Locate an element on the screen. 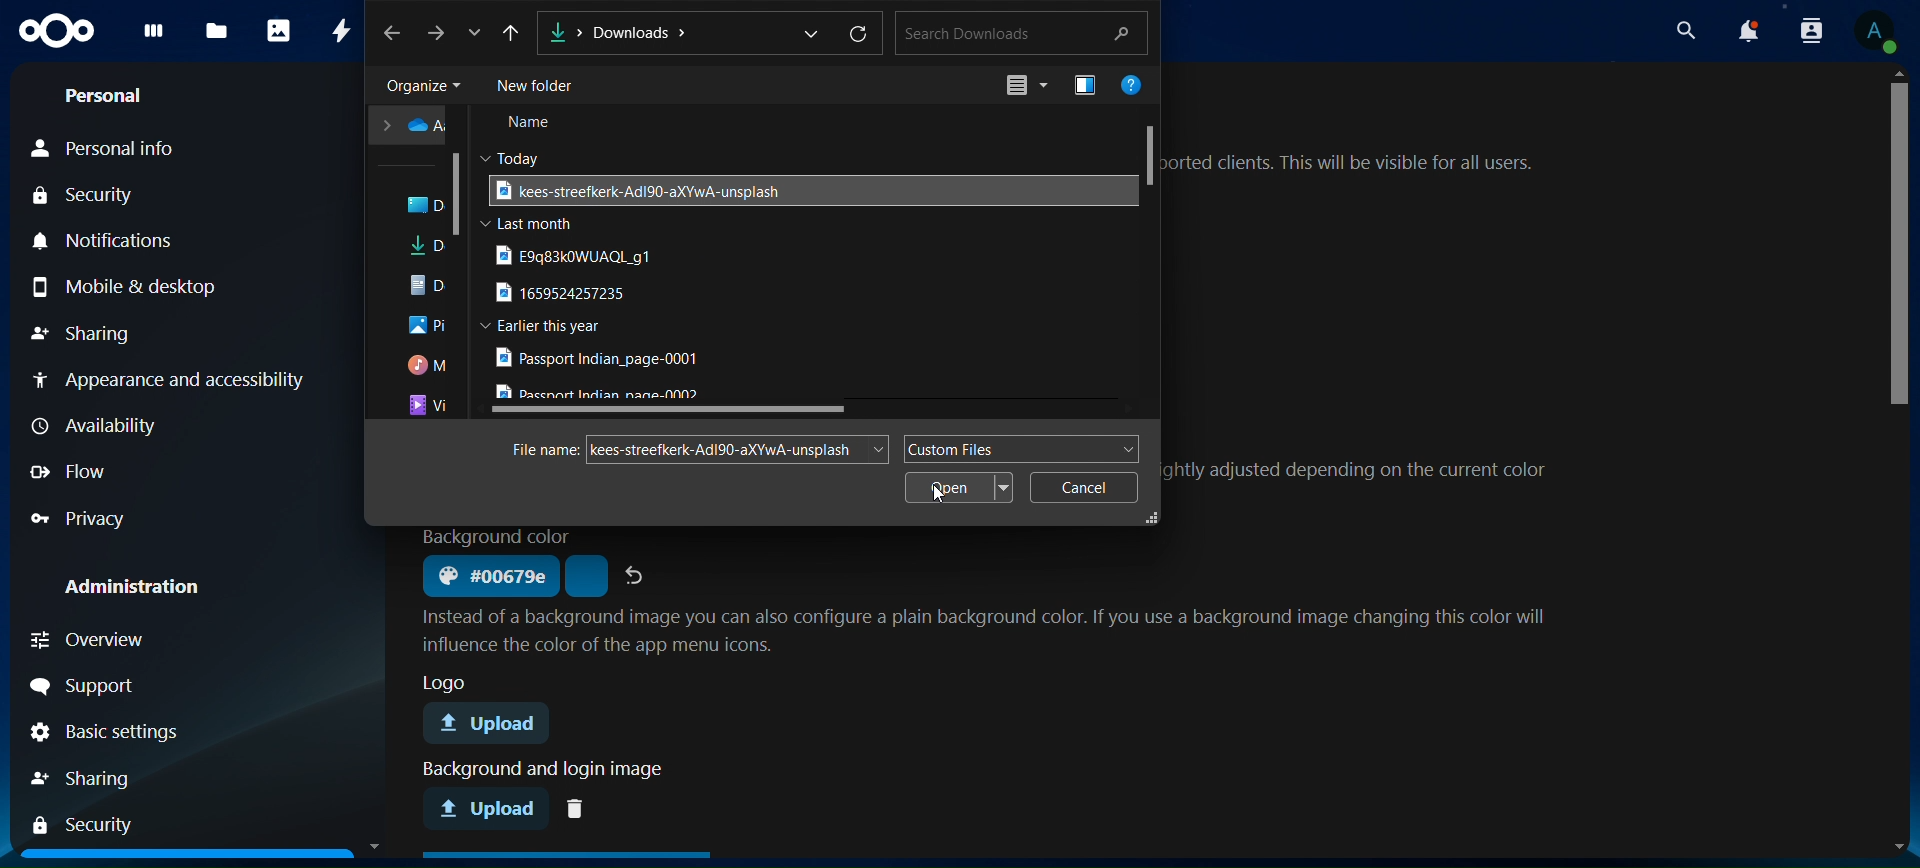 Image resolution: width=1920 pixels, height=868 pixels. name is located at coordinates (533, 125).